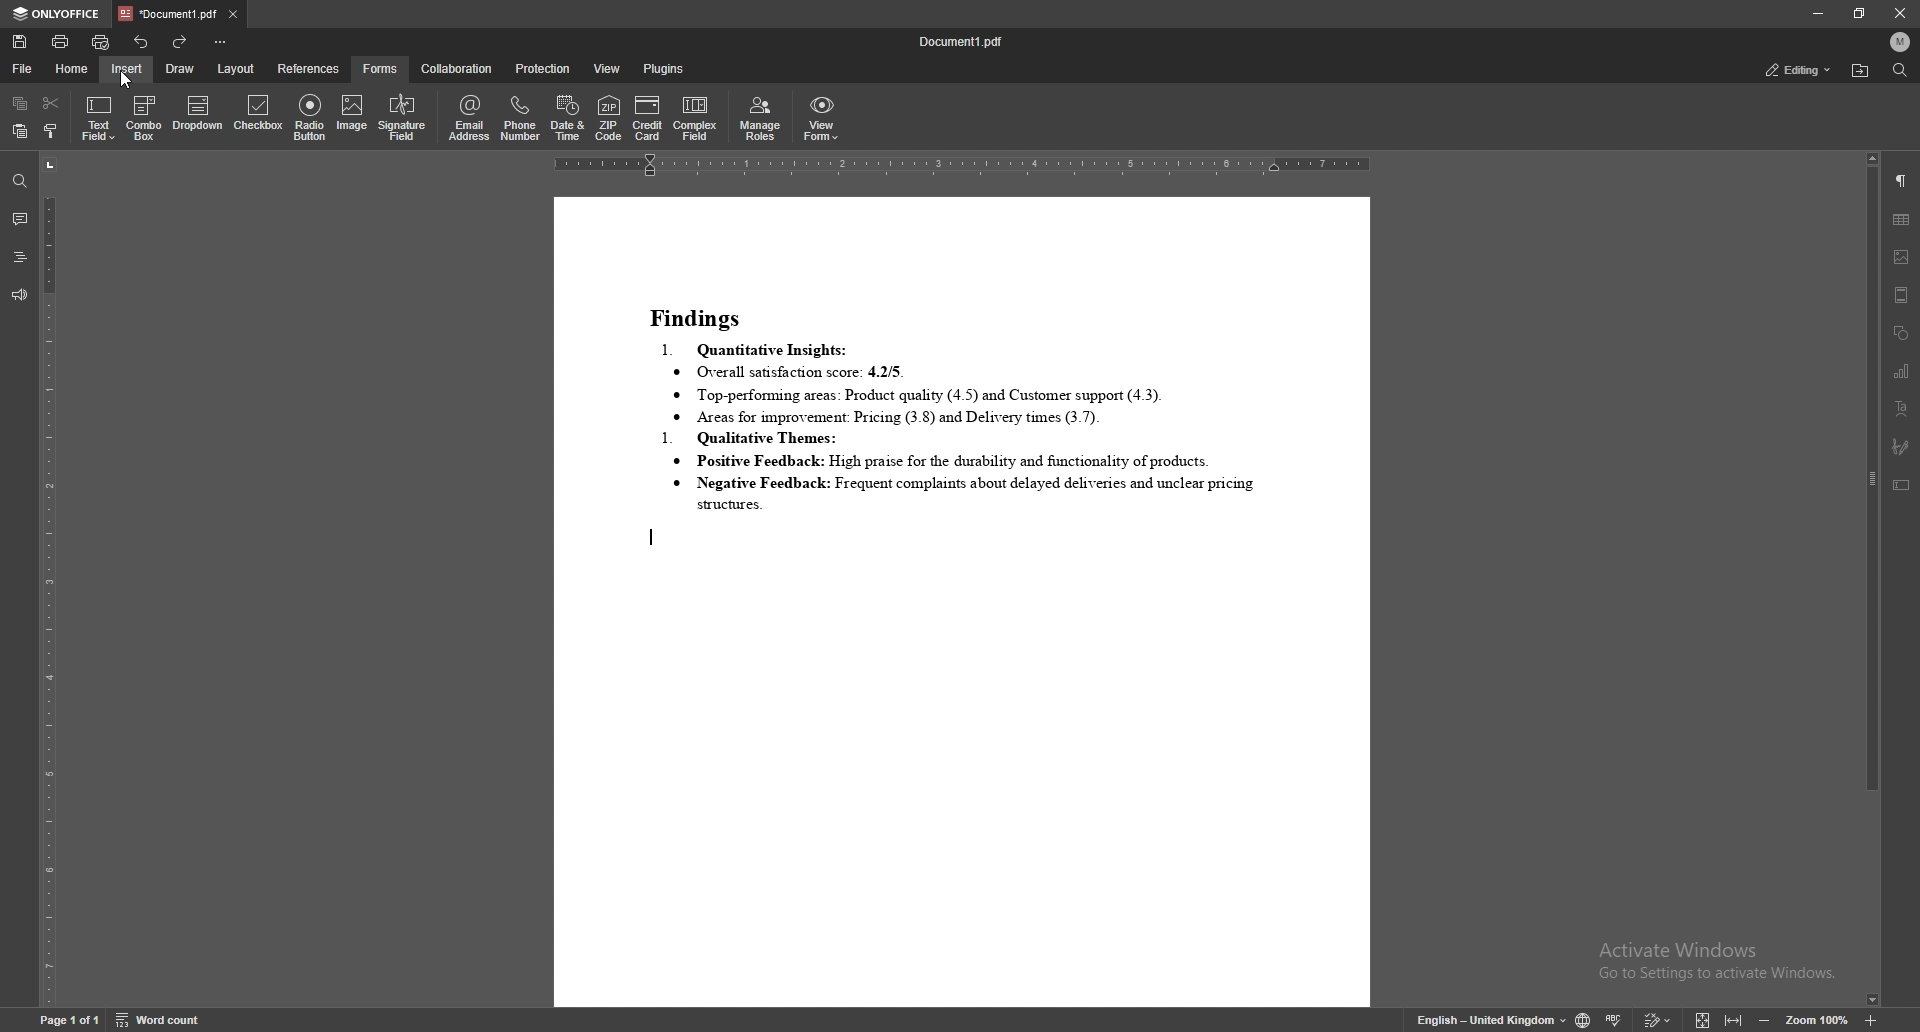 This screenshot has width=1920, height=1032. I want to click on word count, so click(161, 1019).